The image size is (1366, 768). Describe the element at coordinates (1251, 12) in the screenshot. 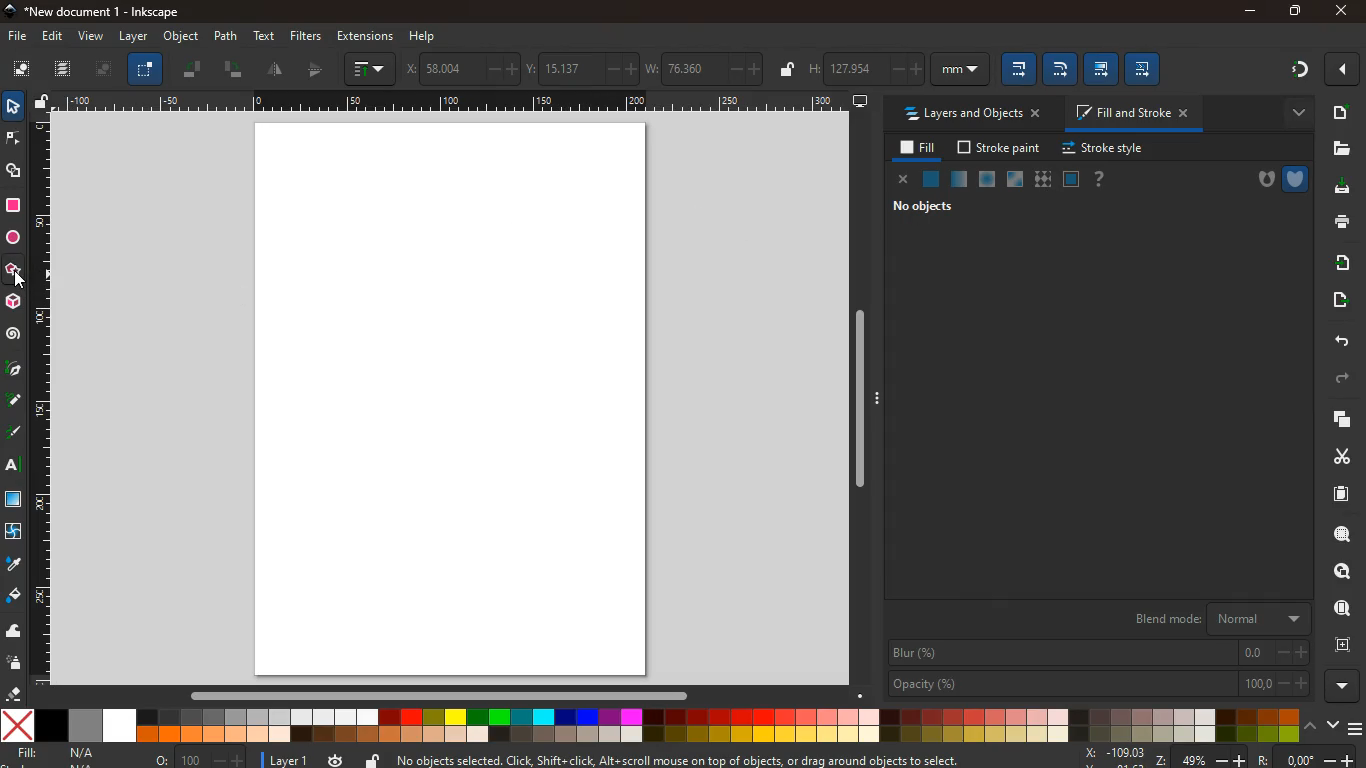

I see `minimize` at that location.